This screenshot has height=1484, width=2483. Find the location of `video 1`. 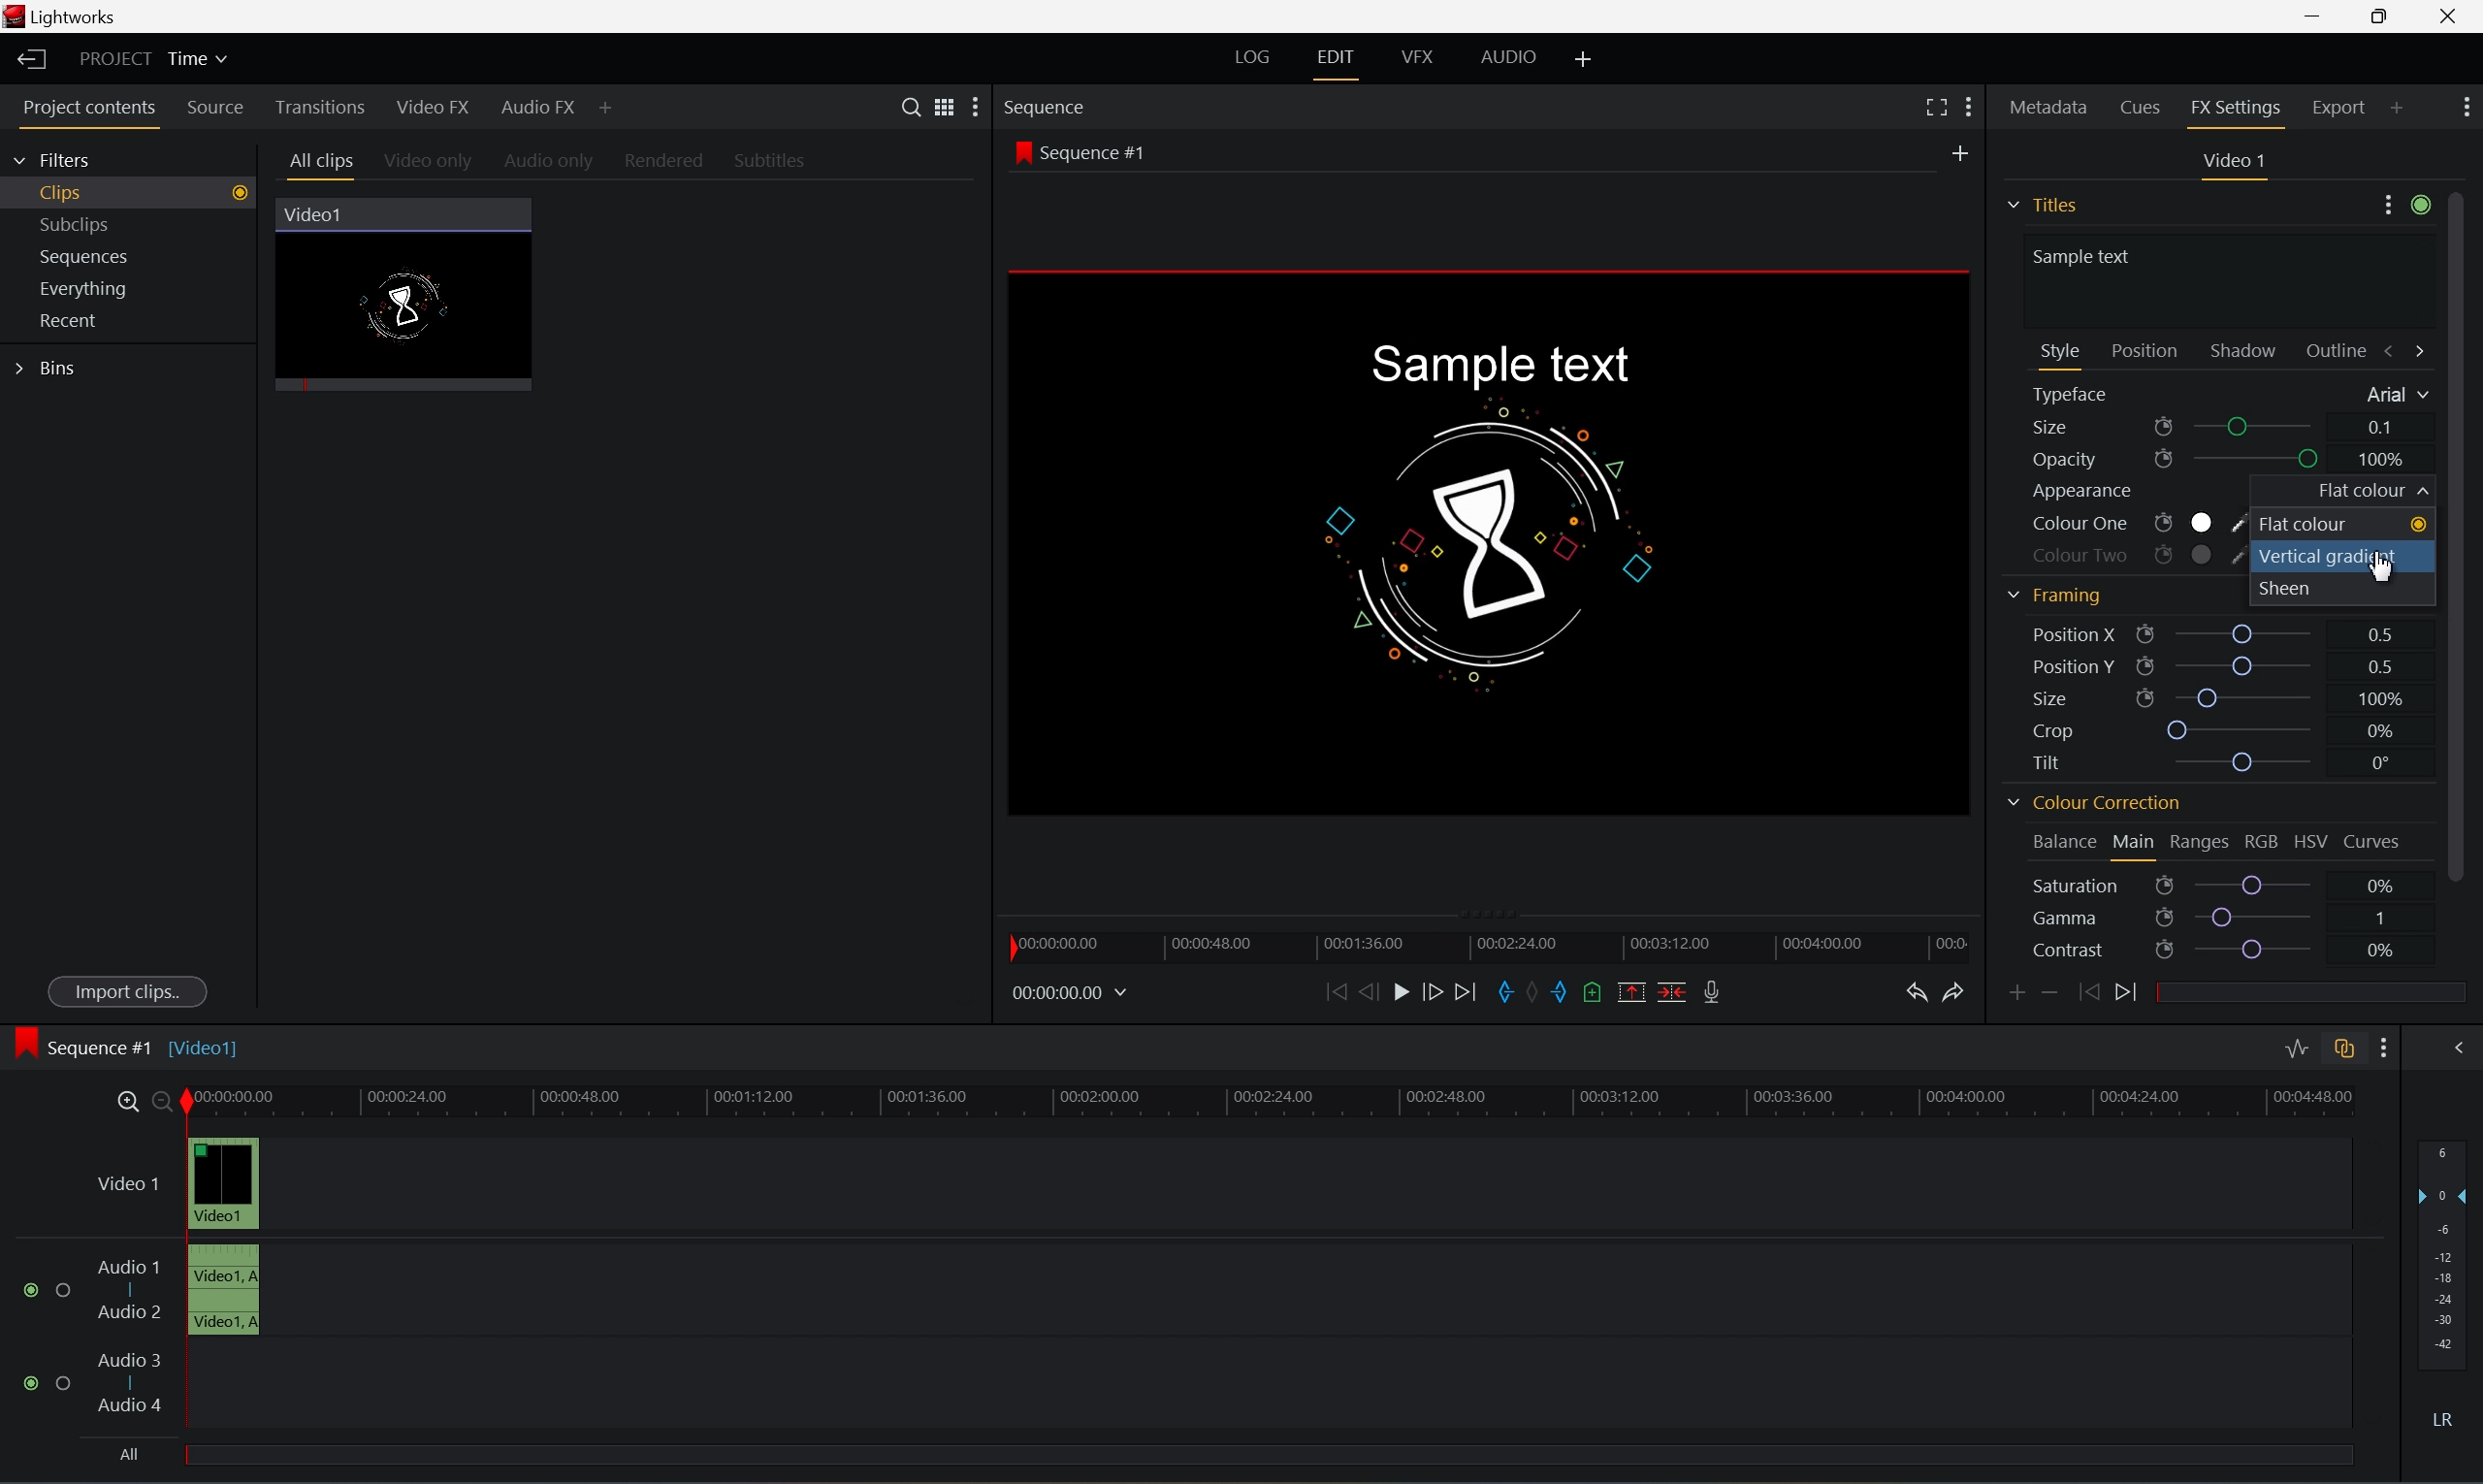

video 1 is located at coordinates (2238, 160).